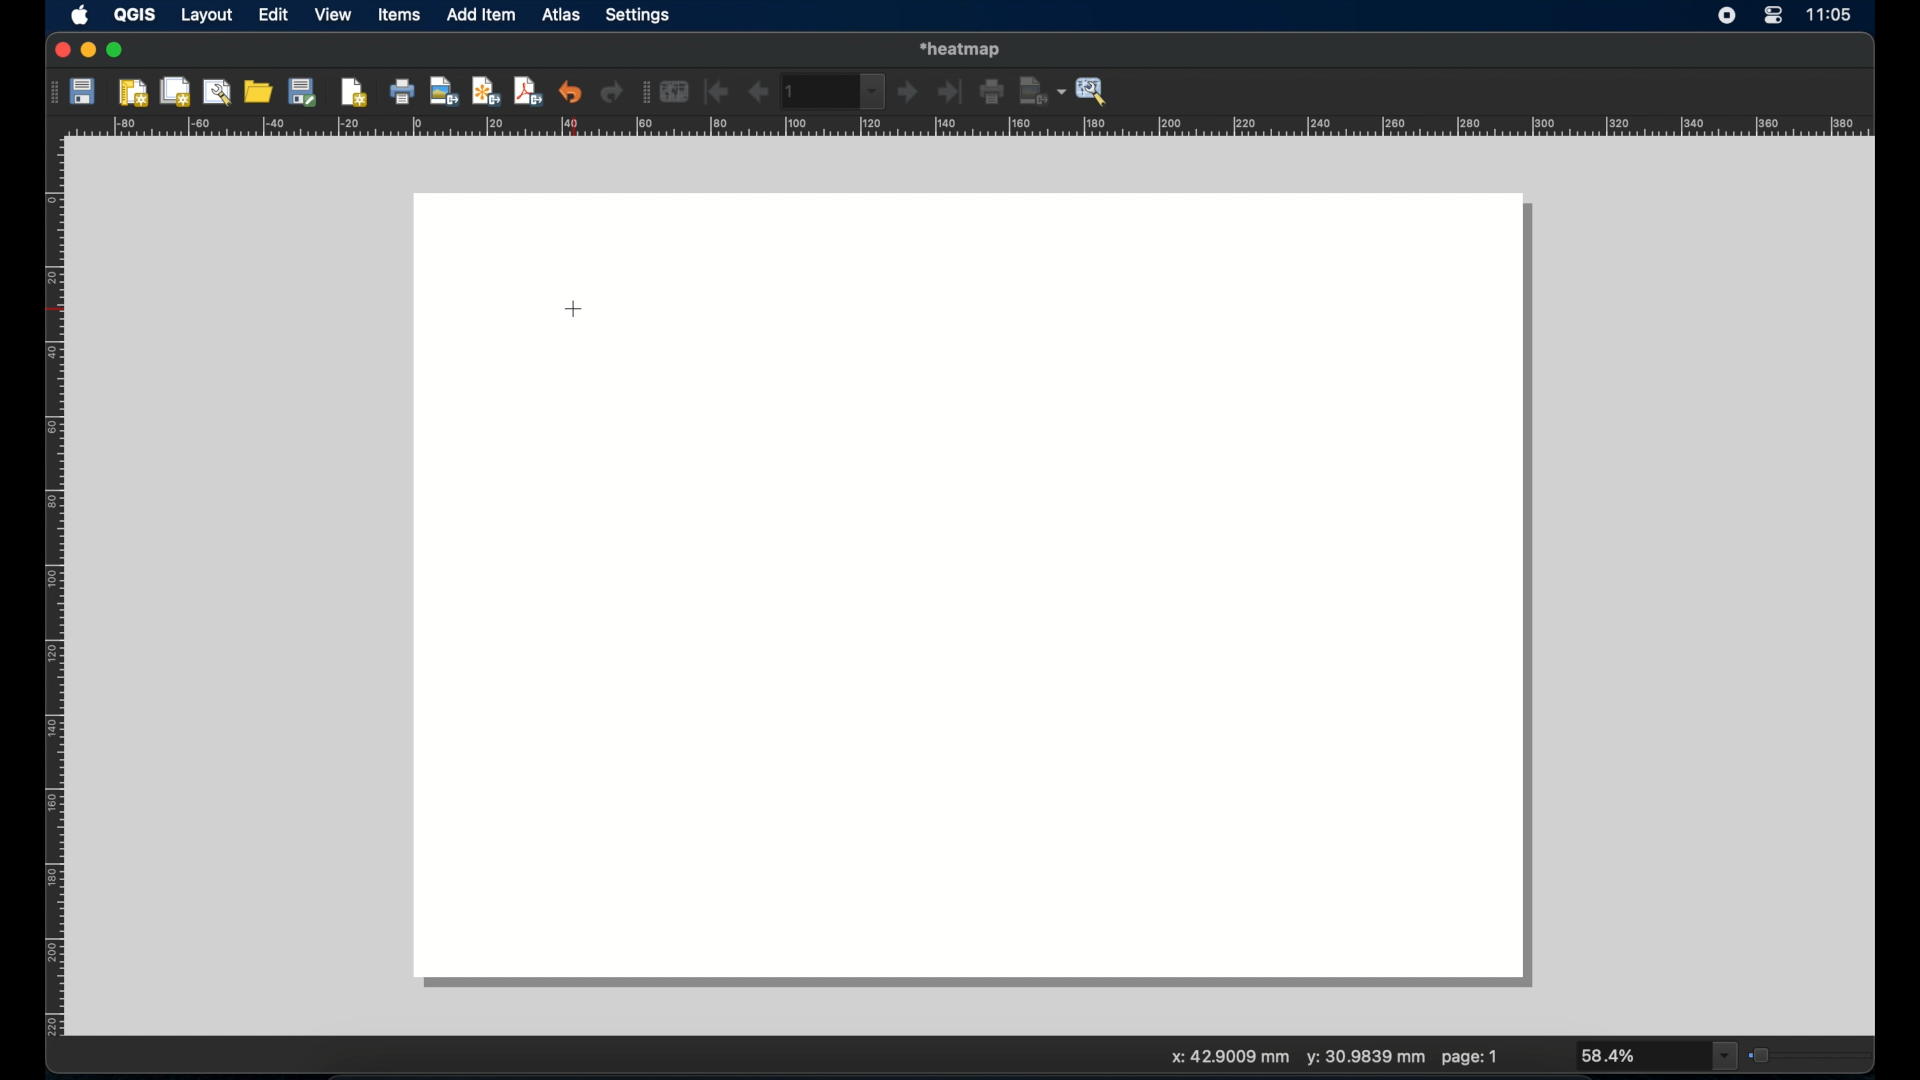 The height and width of the screenshot is (1080, 1920). What do you see at coordinates (49, 91) in the screenshot?
I see `drag hadle` at bounding box center [49, 91].